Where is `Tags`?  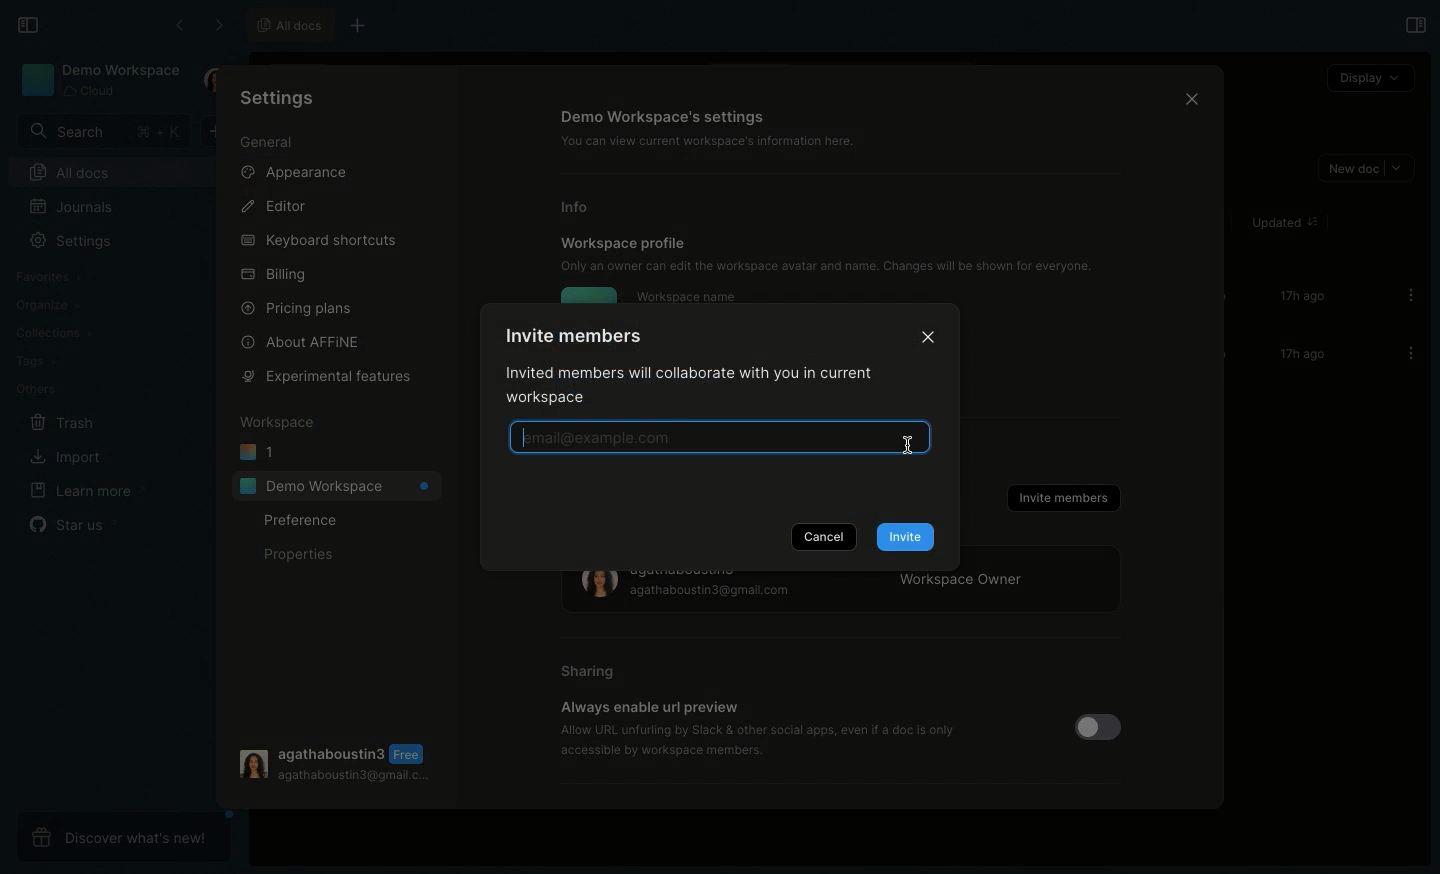 Tags is located at coordinates (32, 361).